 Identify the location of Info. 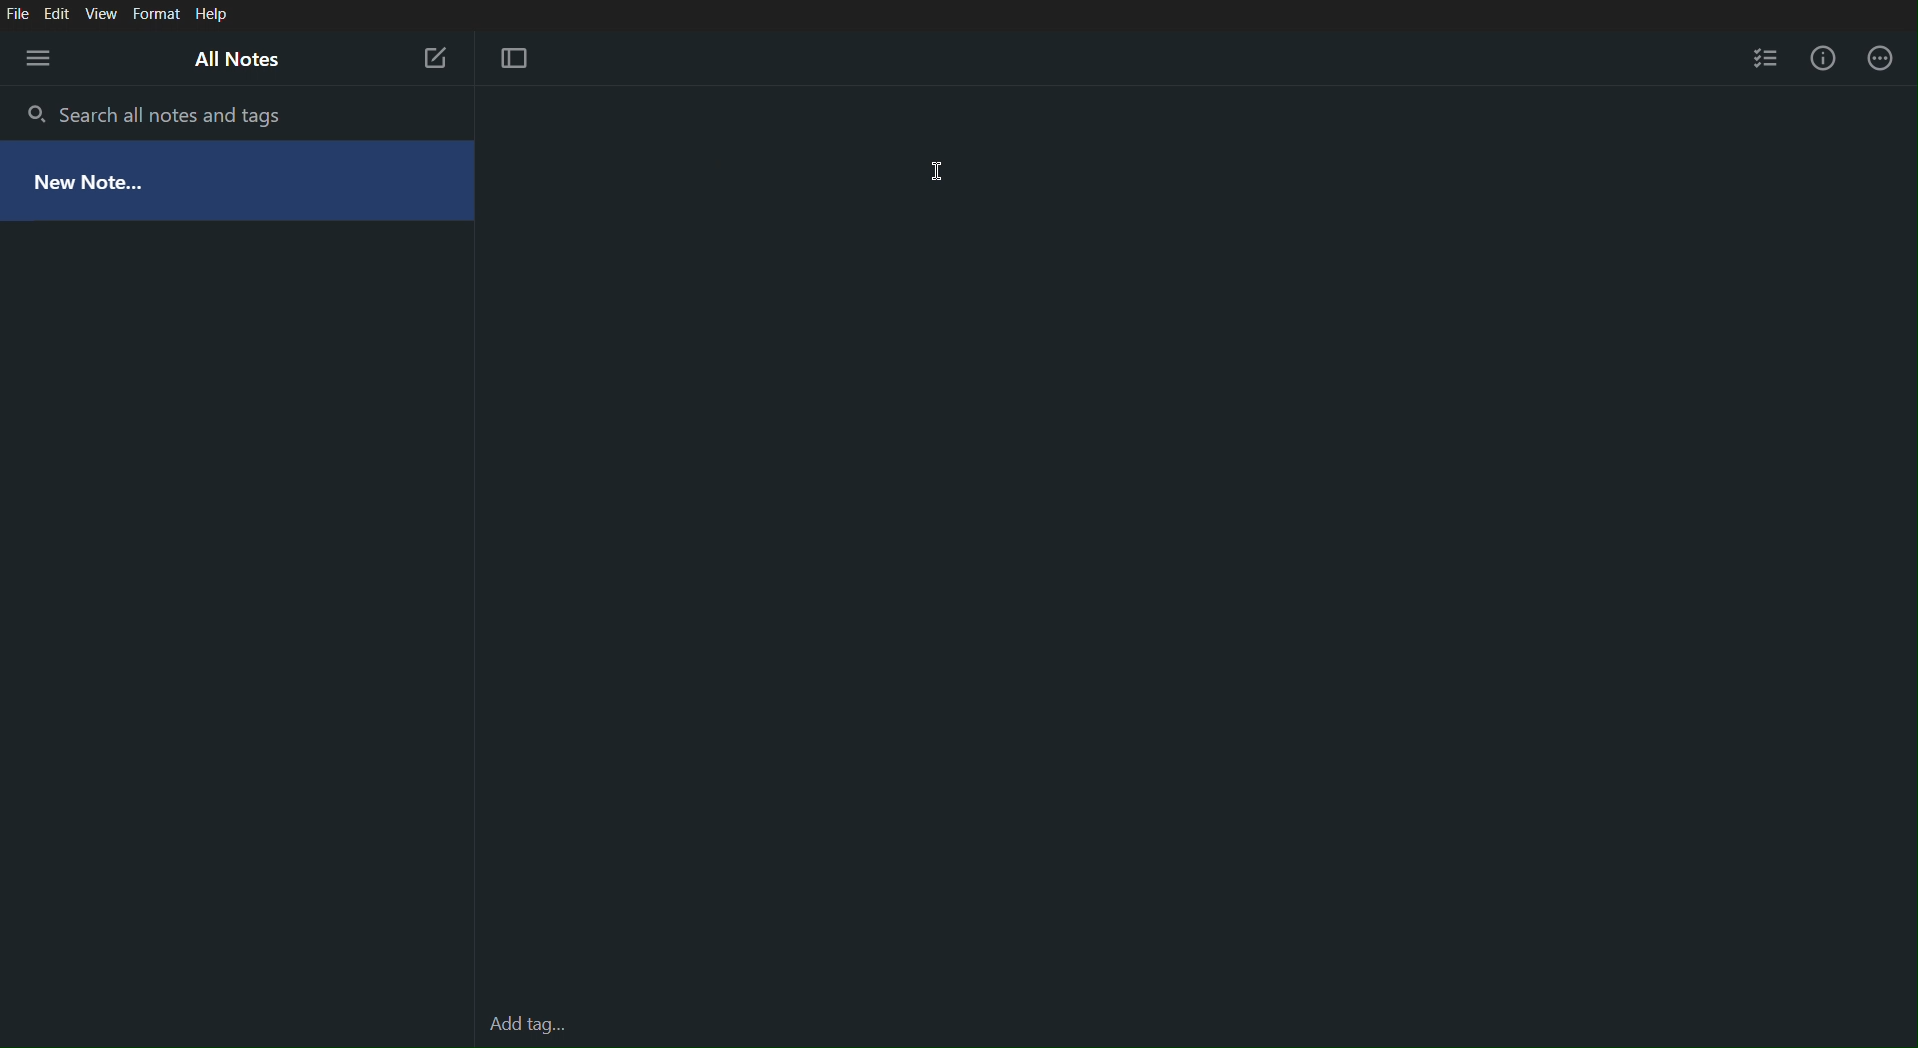
(1828, 58).